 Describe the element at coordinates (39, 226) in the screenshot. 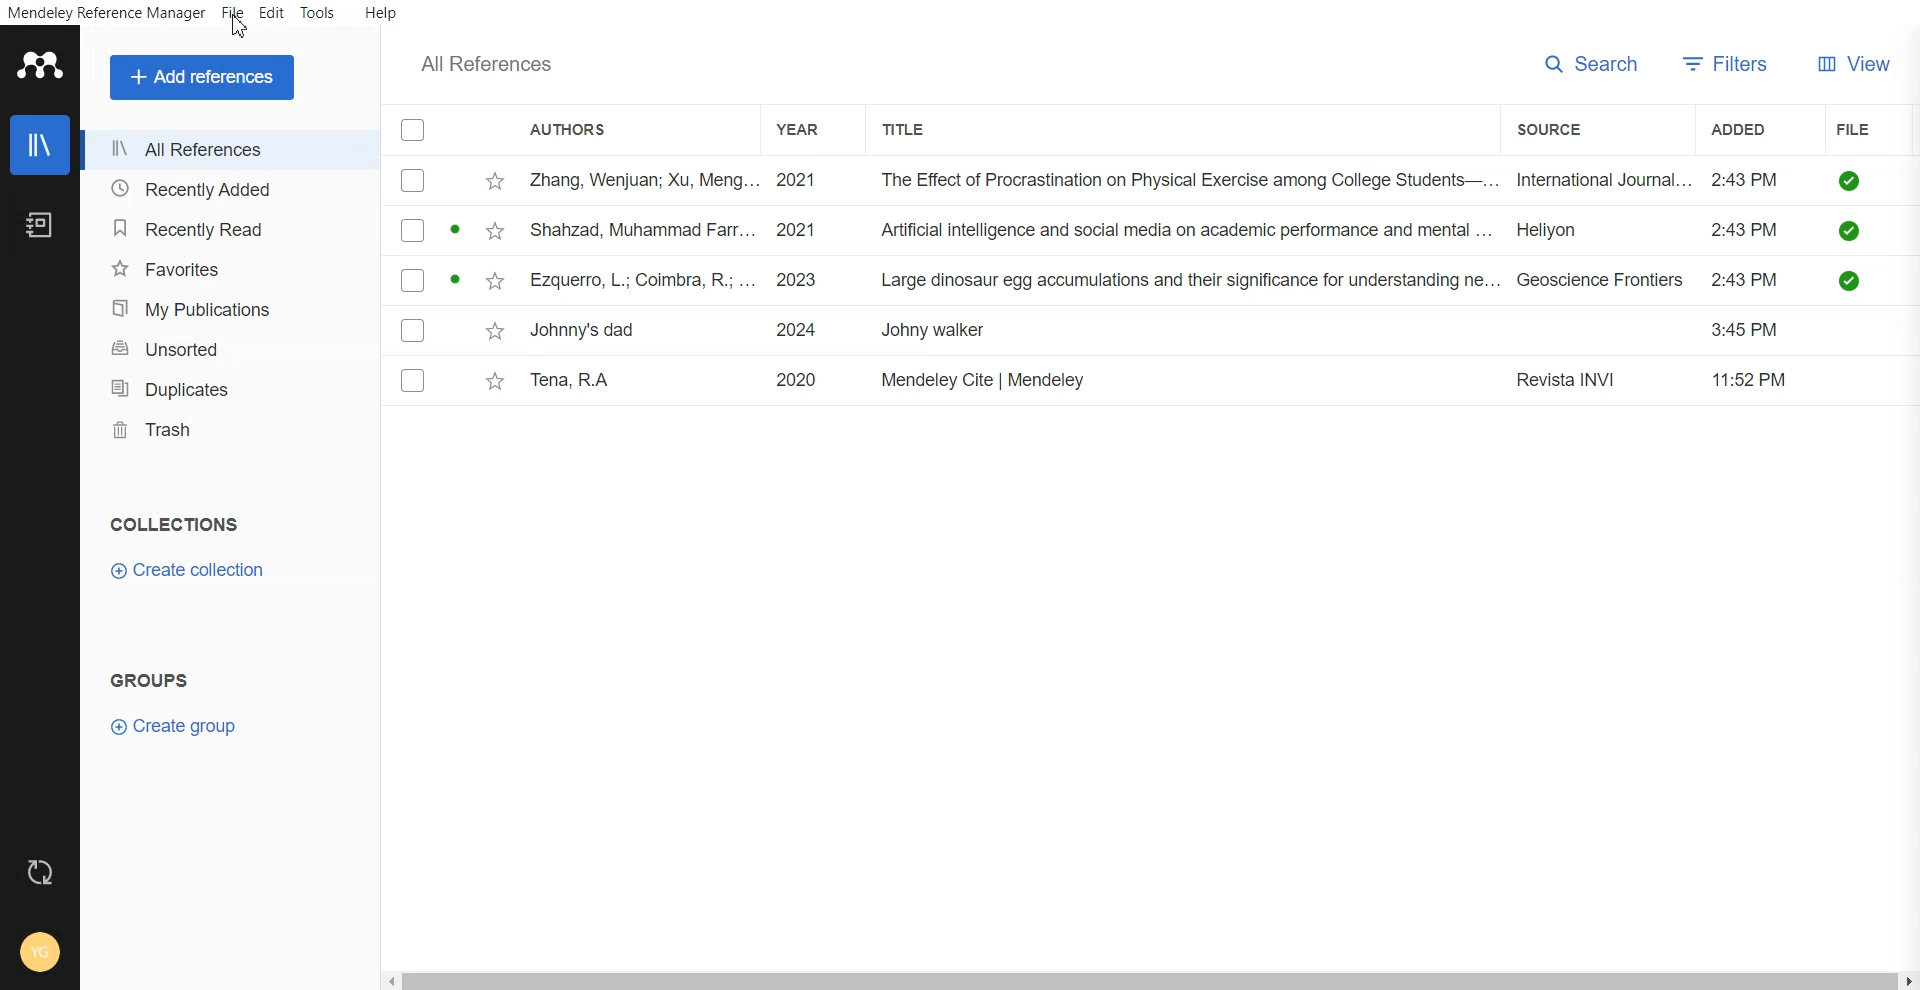

I see `Notebook` at that location.